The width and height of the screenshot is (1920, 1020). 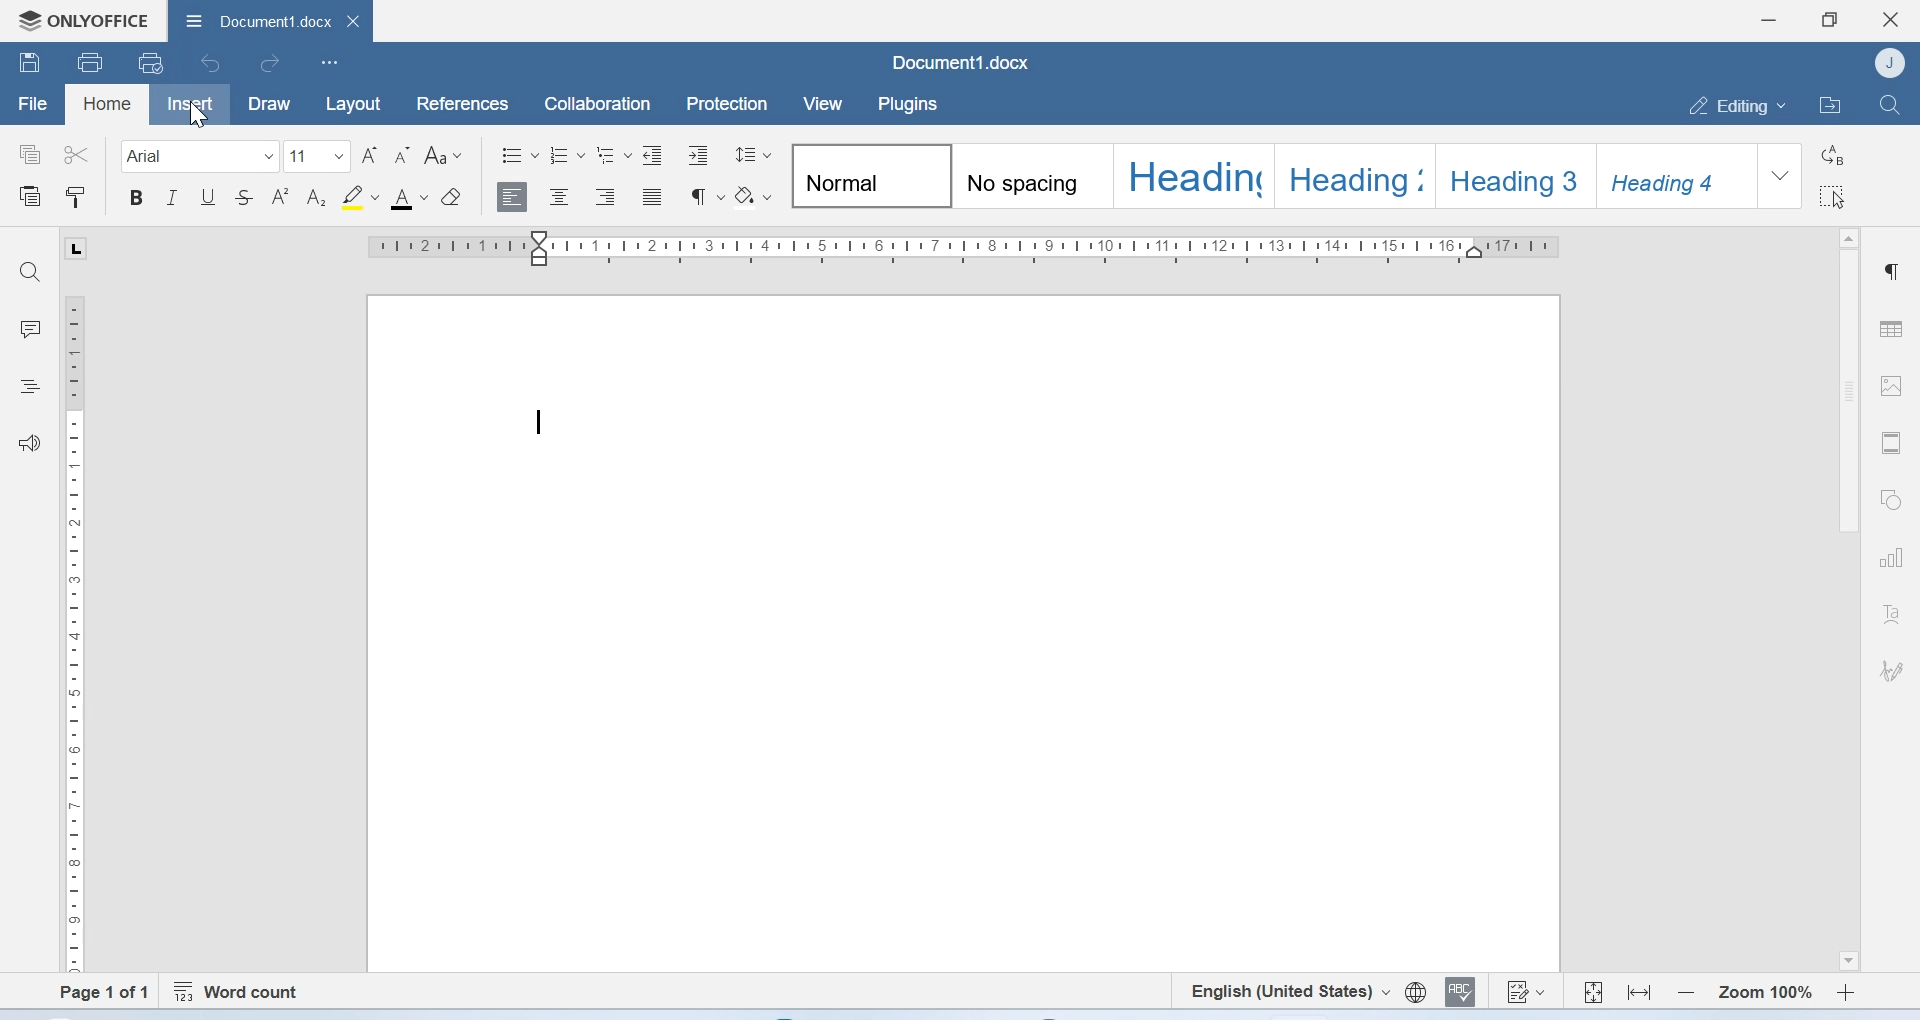 I want to click on Print file, so click(x=89, y=61).